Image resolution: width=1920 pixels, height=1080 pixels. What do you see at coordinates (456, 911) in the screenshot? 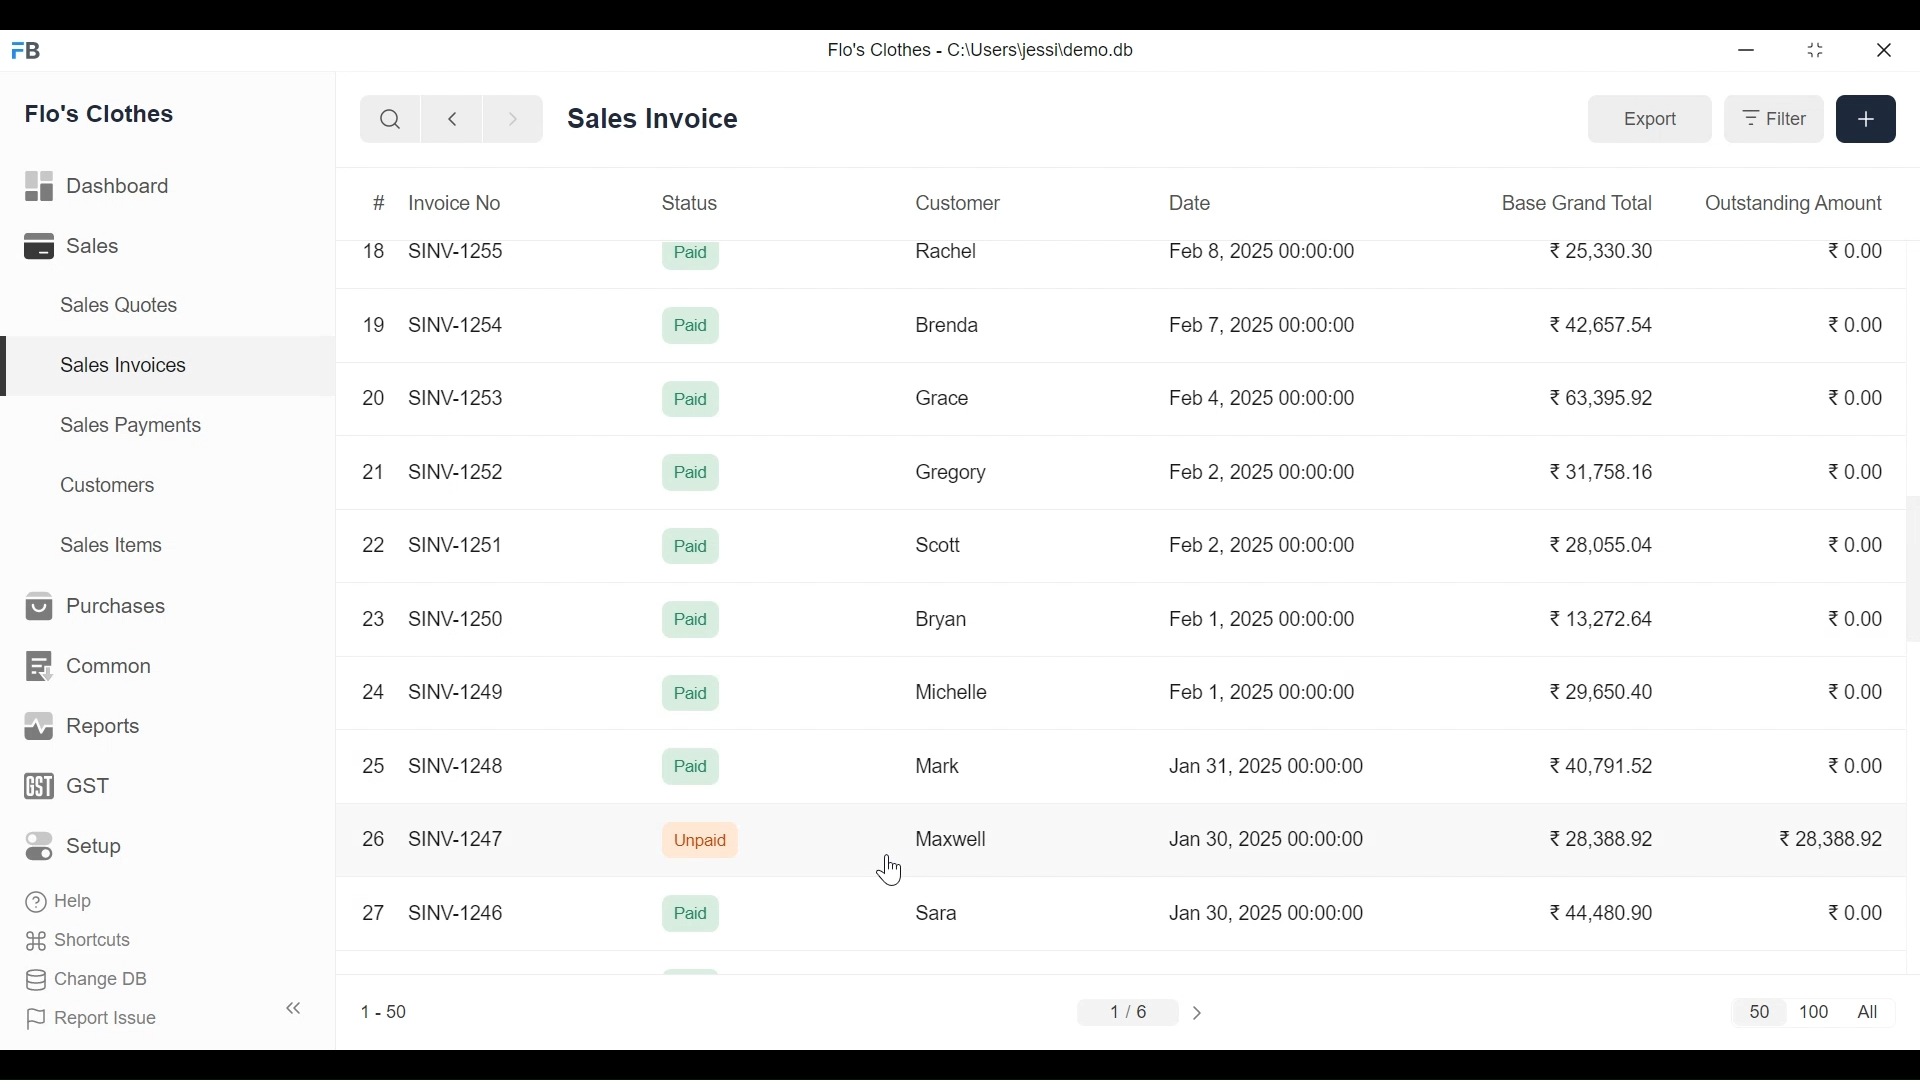
I see `SINV-1246` at bounding box center [456, 911].